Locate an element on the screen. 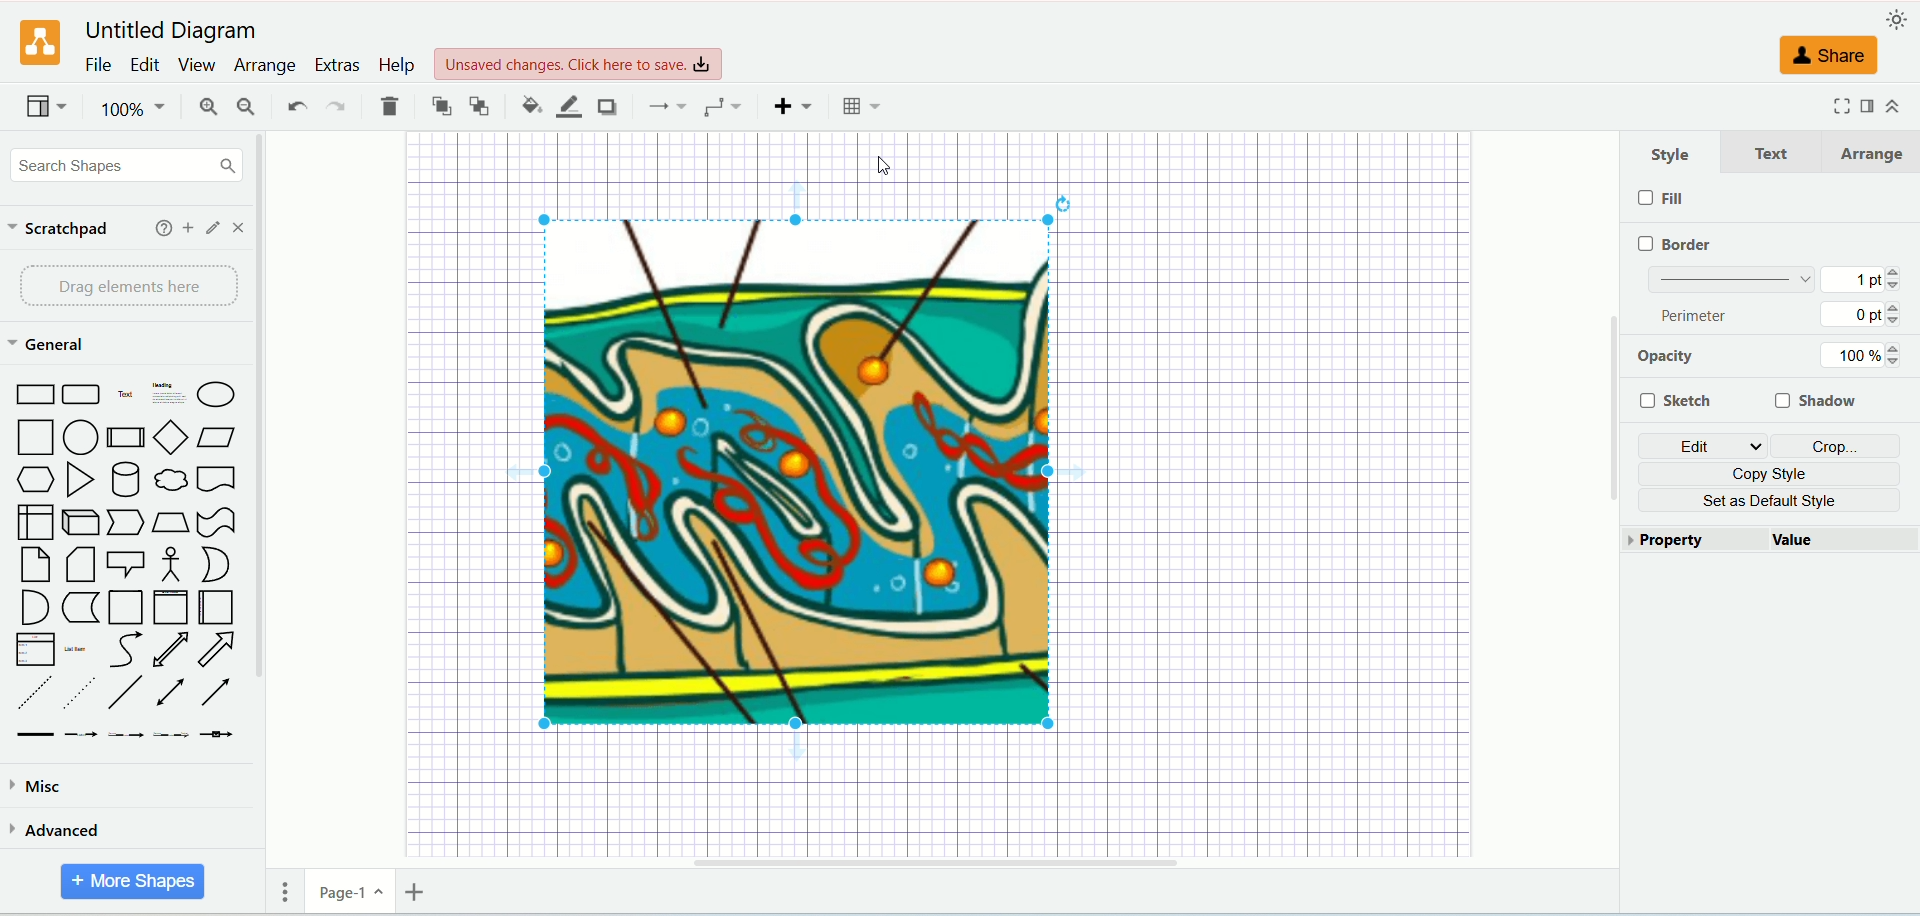 This screenshot has width=1920, height=916. waypoints is located at coordinates (721, 108).